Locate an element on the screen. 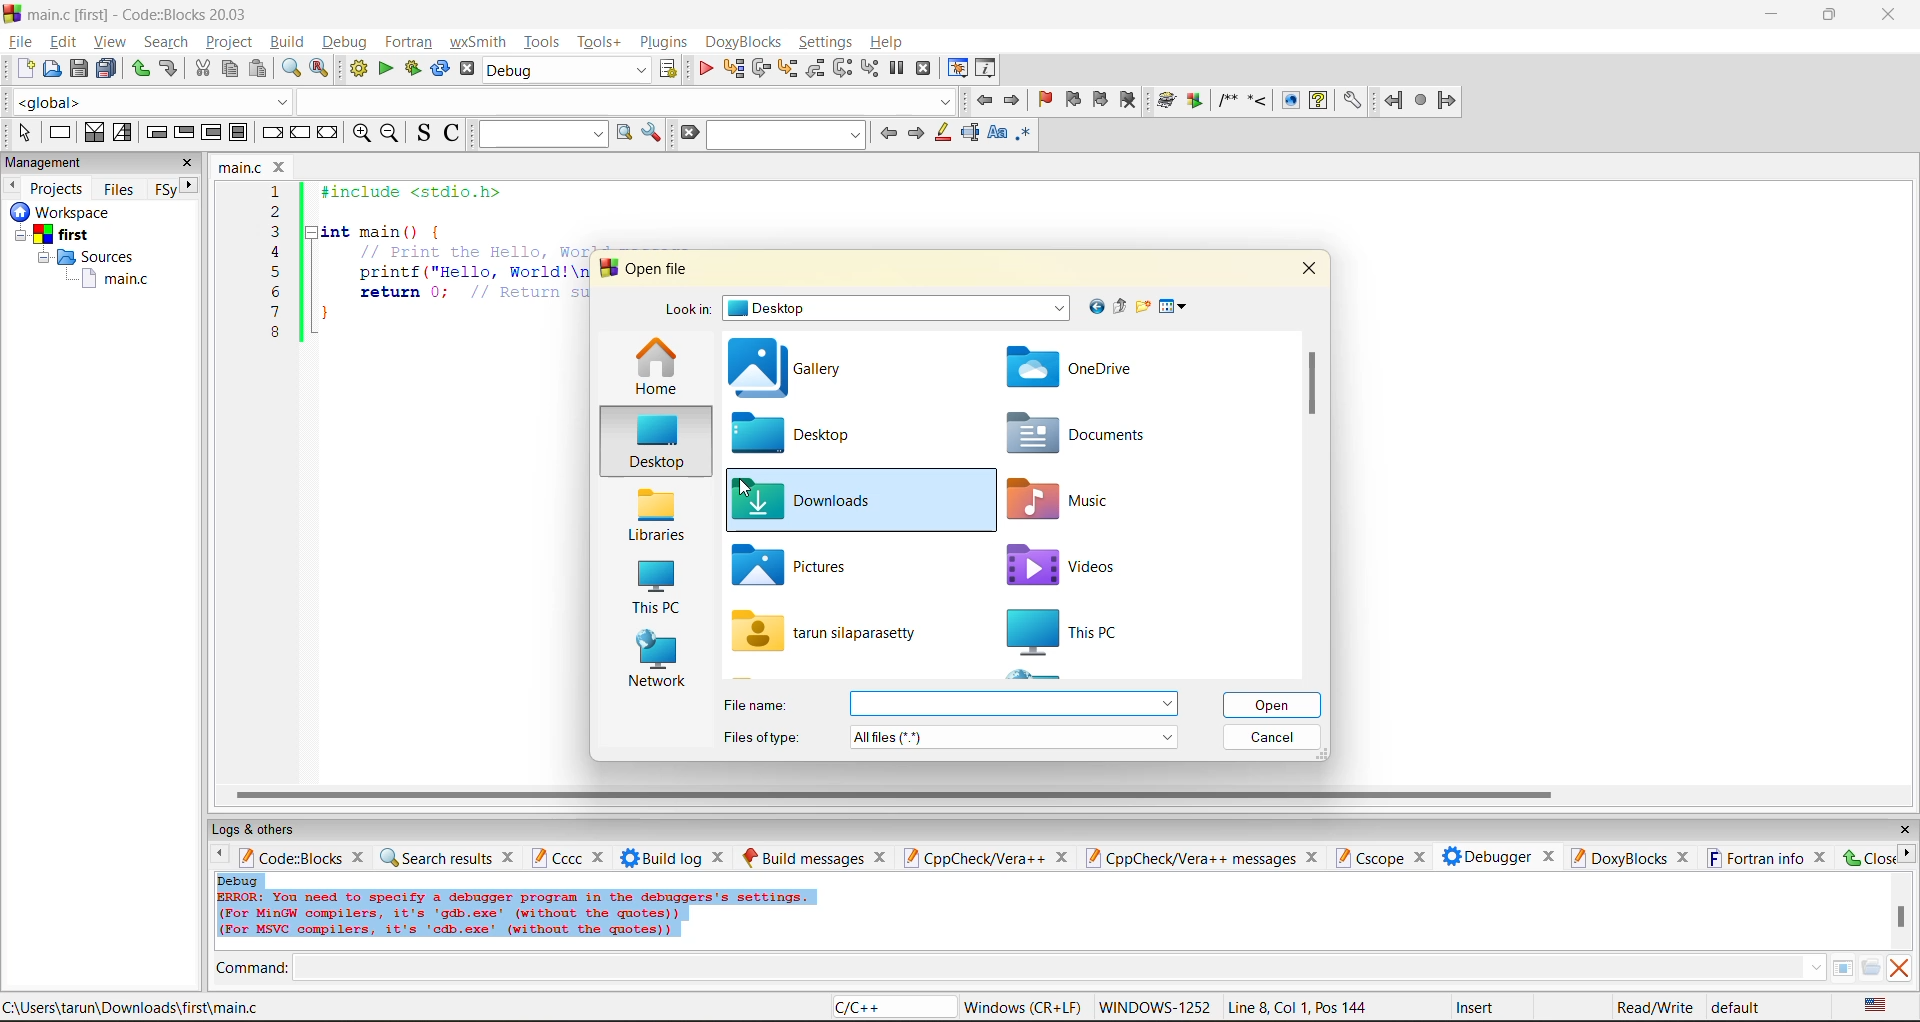 The height and width of the screenshot is (1022, 1920). instruction is located at coordinates (58, 133).